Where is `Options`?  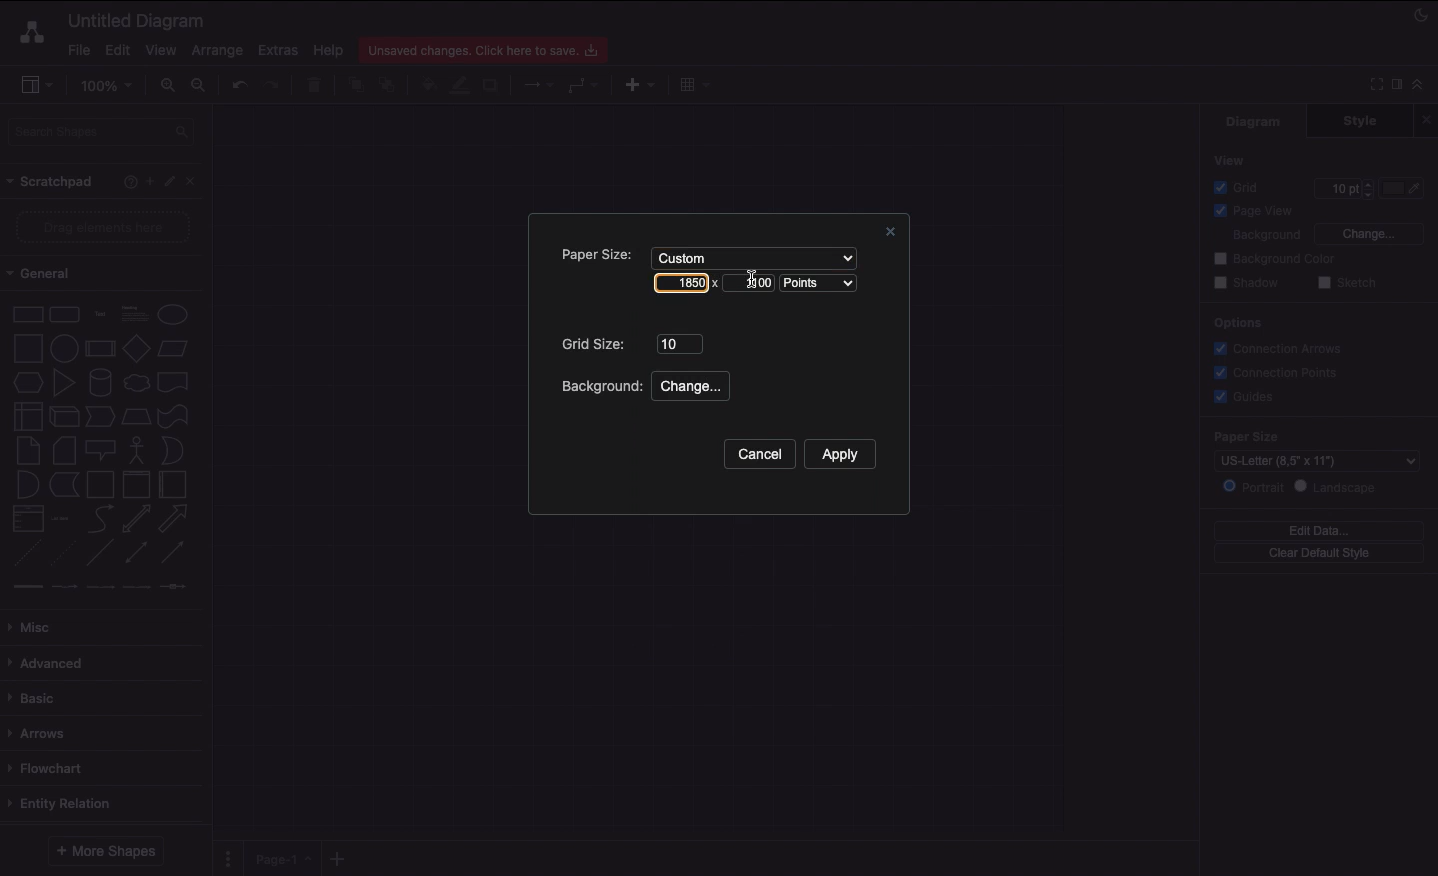 Options is located at coordinates (1236, 322).